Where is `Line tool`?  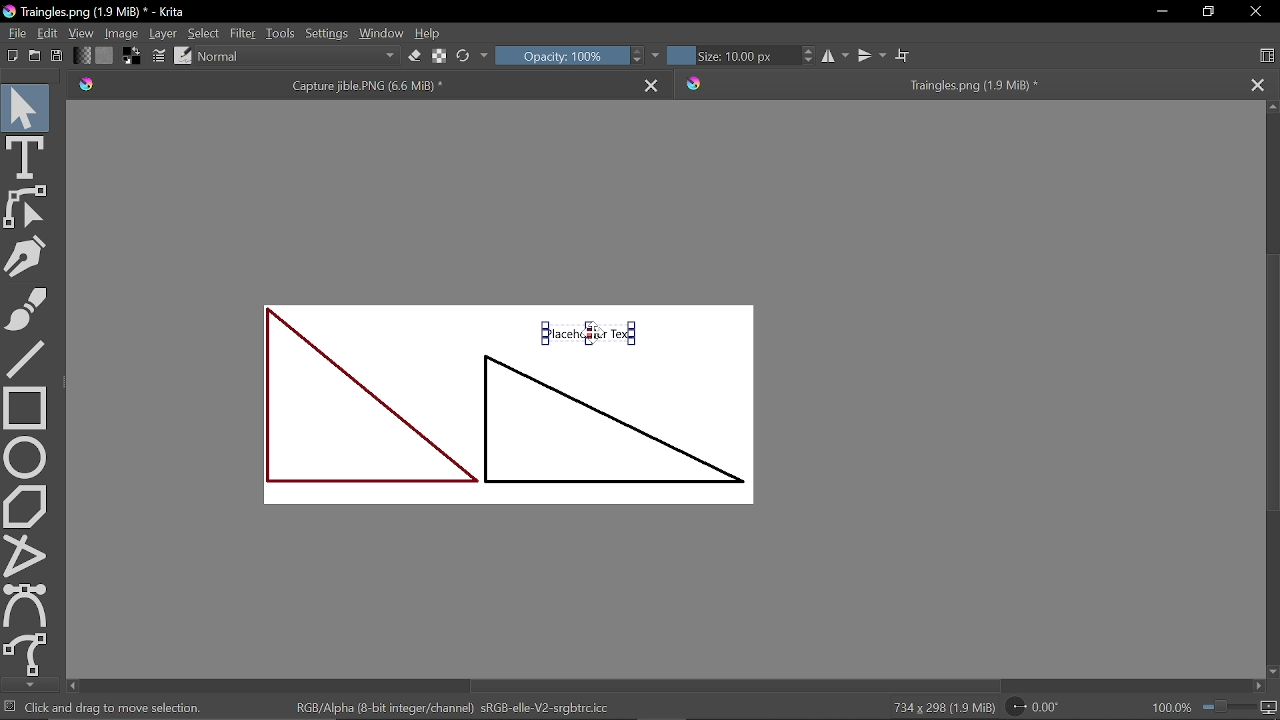
Line tool is located at coordinates (28, 358).